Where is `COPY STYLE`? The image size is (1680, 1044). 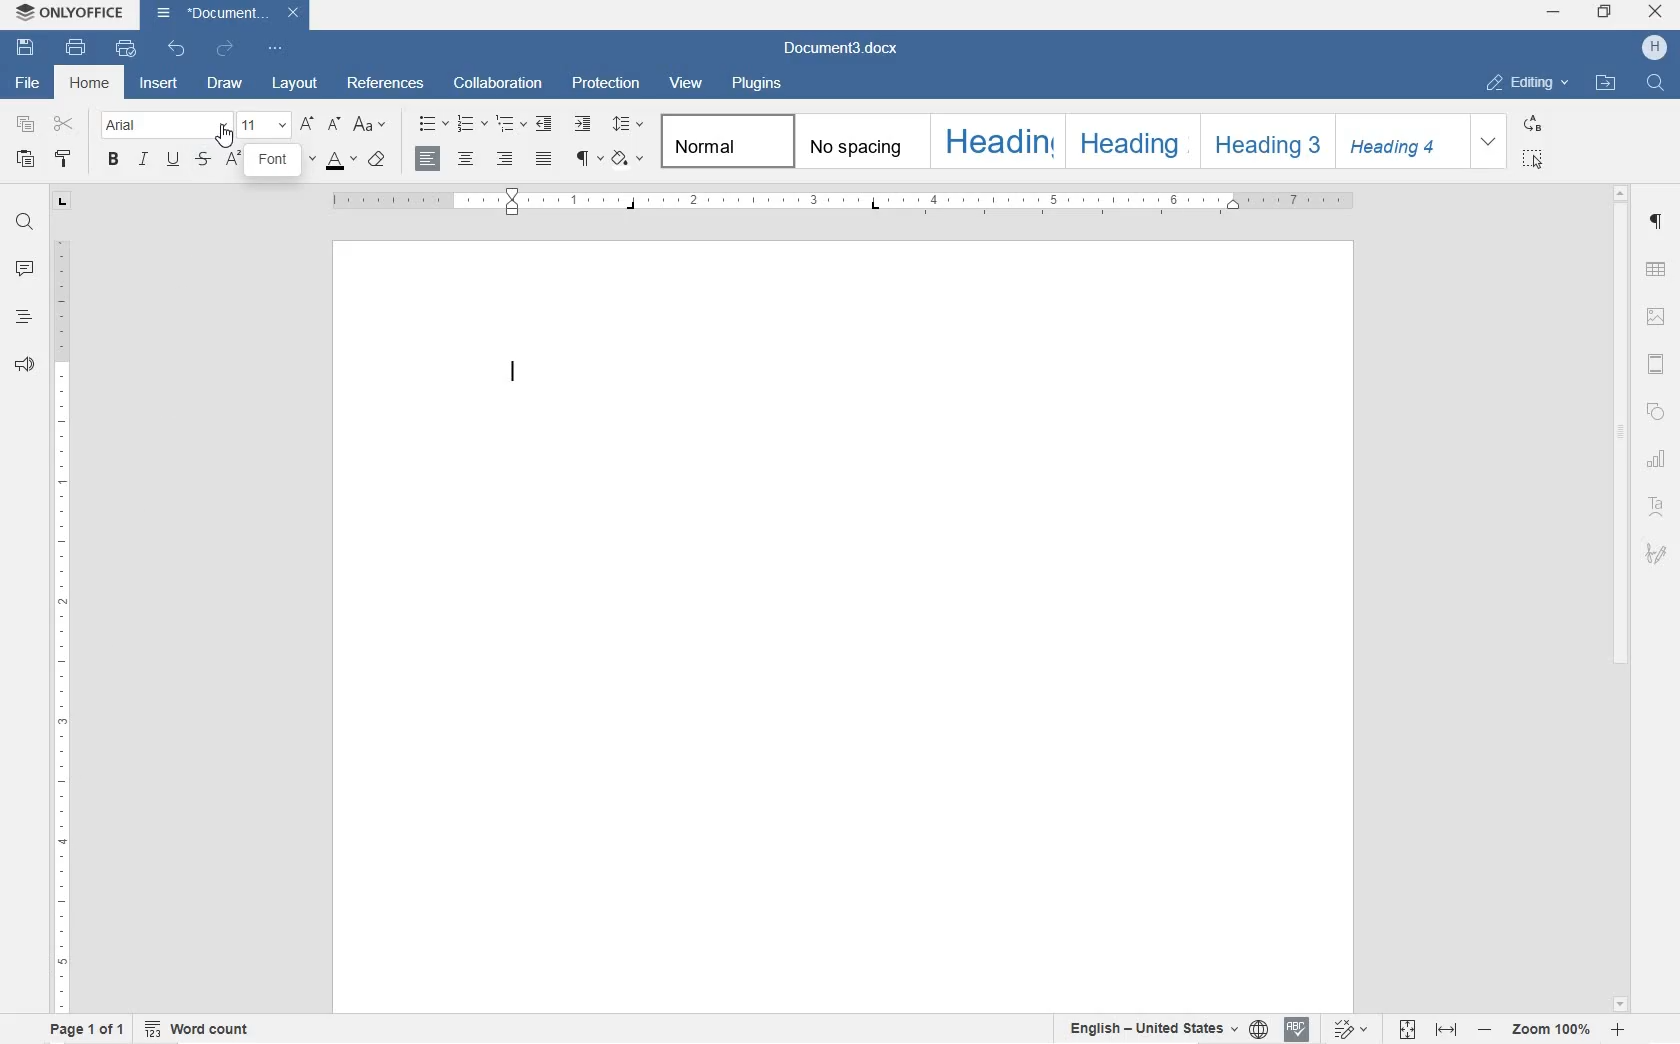 COPY STYLE is located at coordinates (65, 161).